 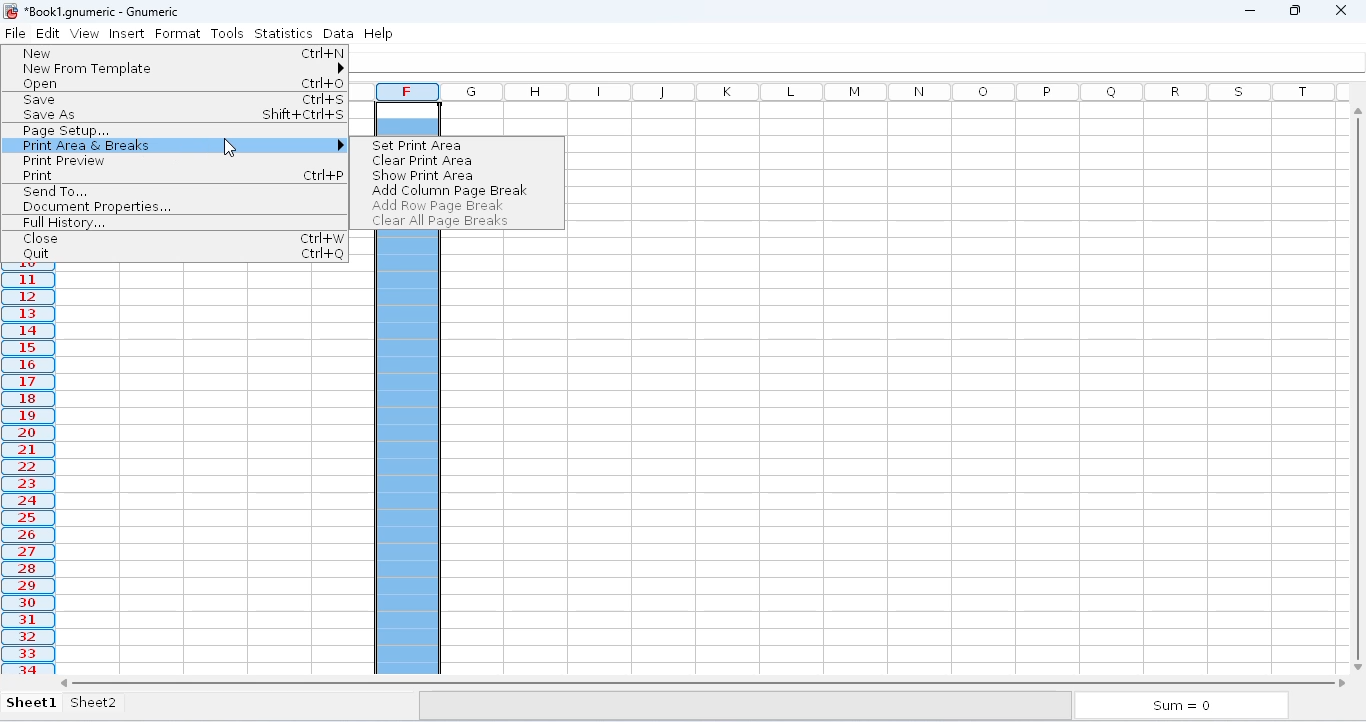 What do you see at coordinates (450, 191) in the screenshot?
I see `add column page break` at bounding box center [450, 191].